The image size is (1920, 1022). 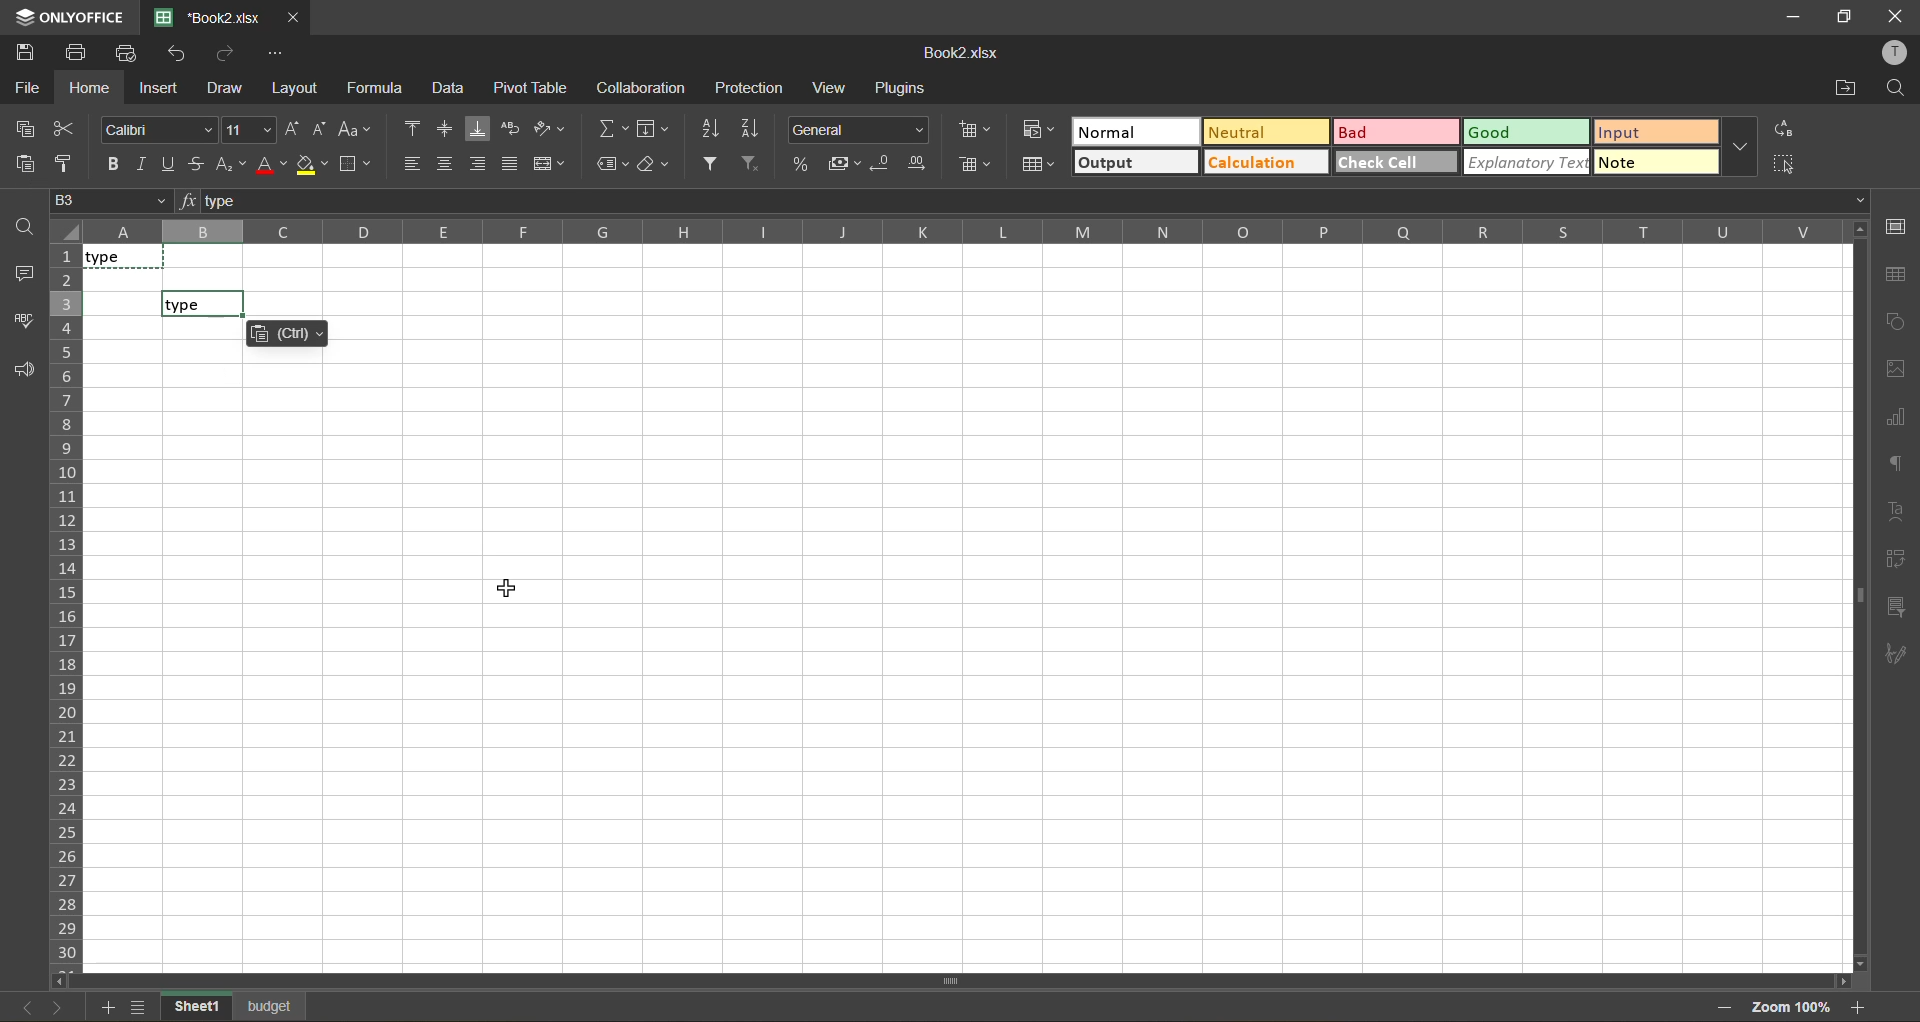 What do you see at coordinates (272, 165) in the screenshot?
I see `font color` at bounding box center [272, 165].